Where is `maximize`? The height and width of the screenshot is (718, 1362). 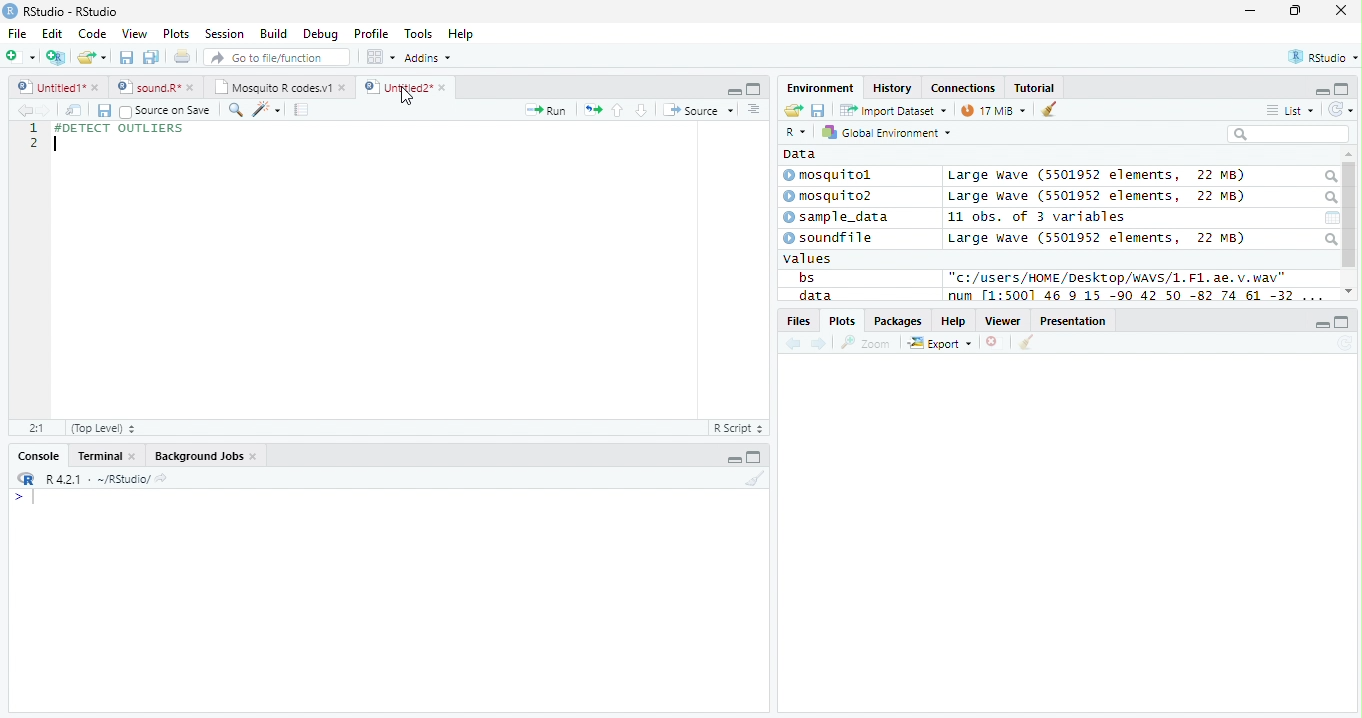 maximize is located at coordinates (1294, 10).